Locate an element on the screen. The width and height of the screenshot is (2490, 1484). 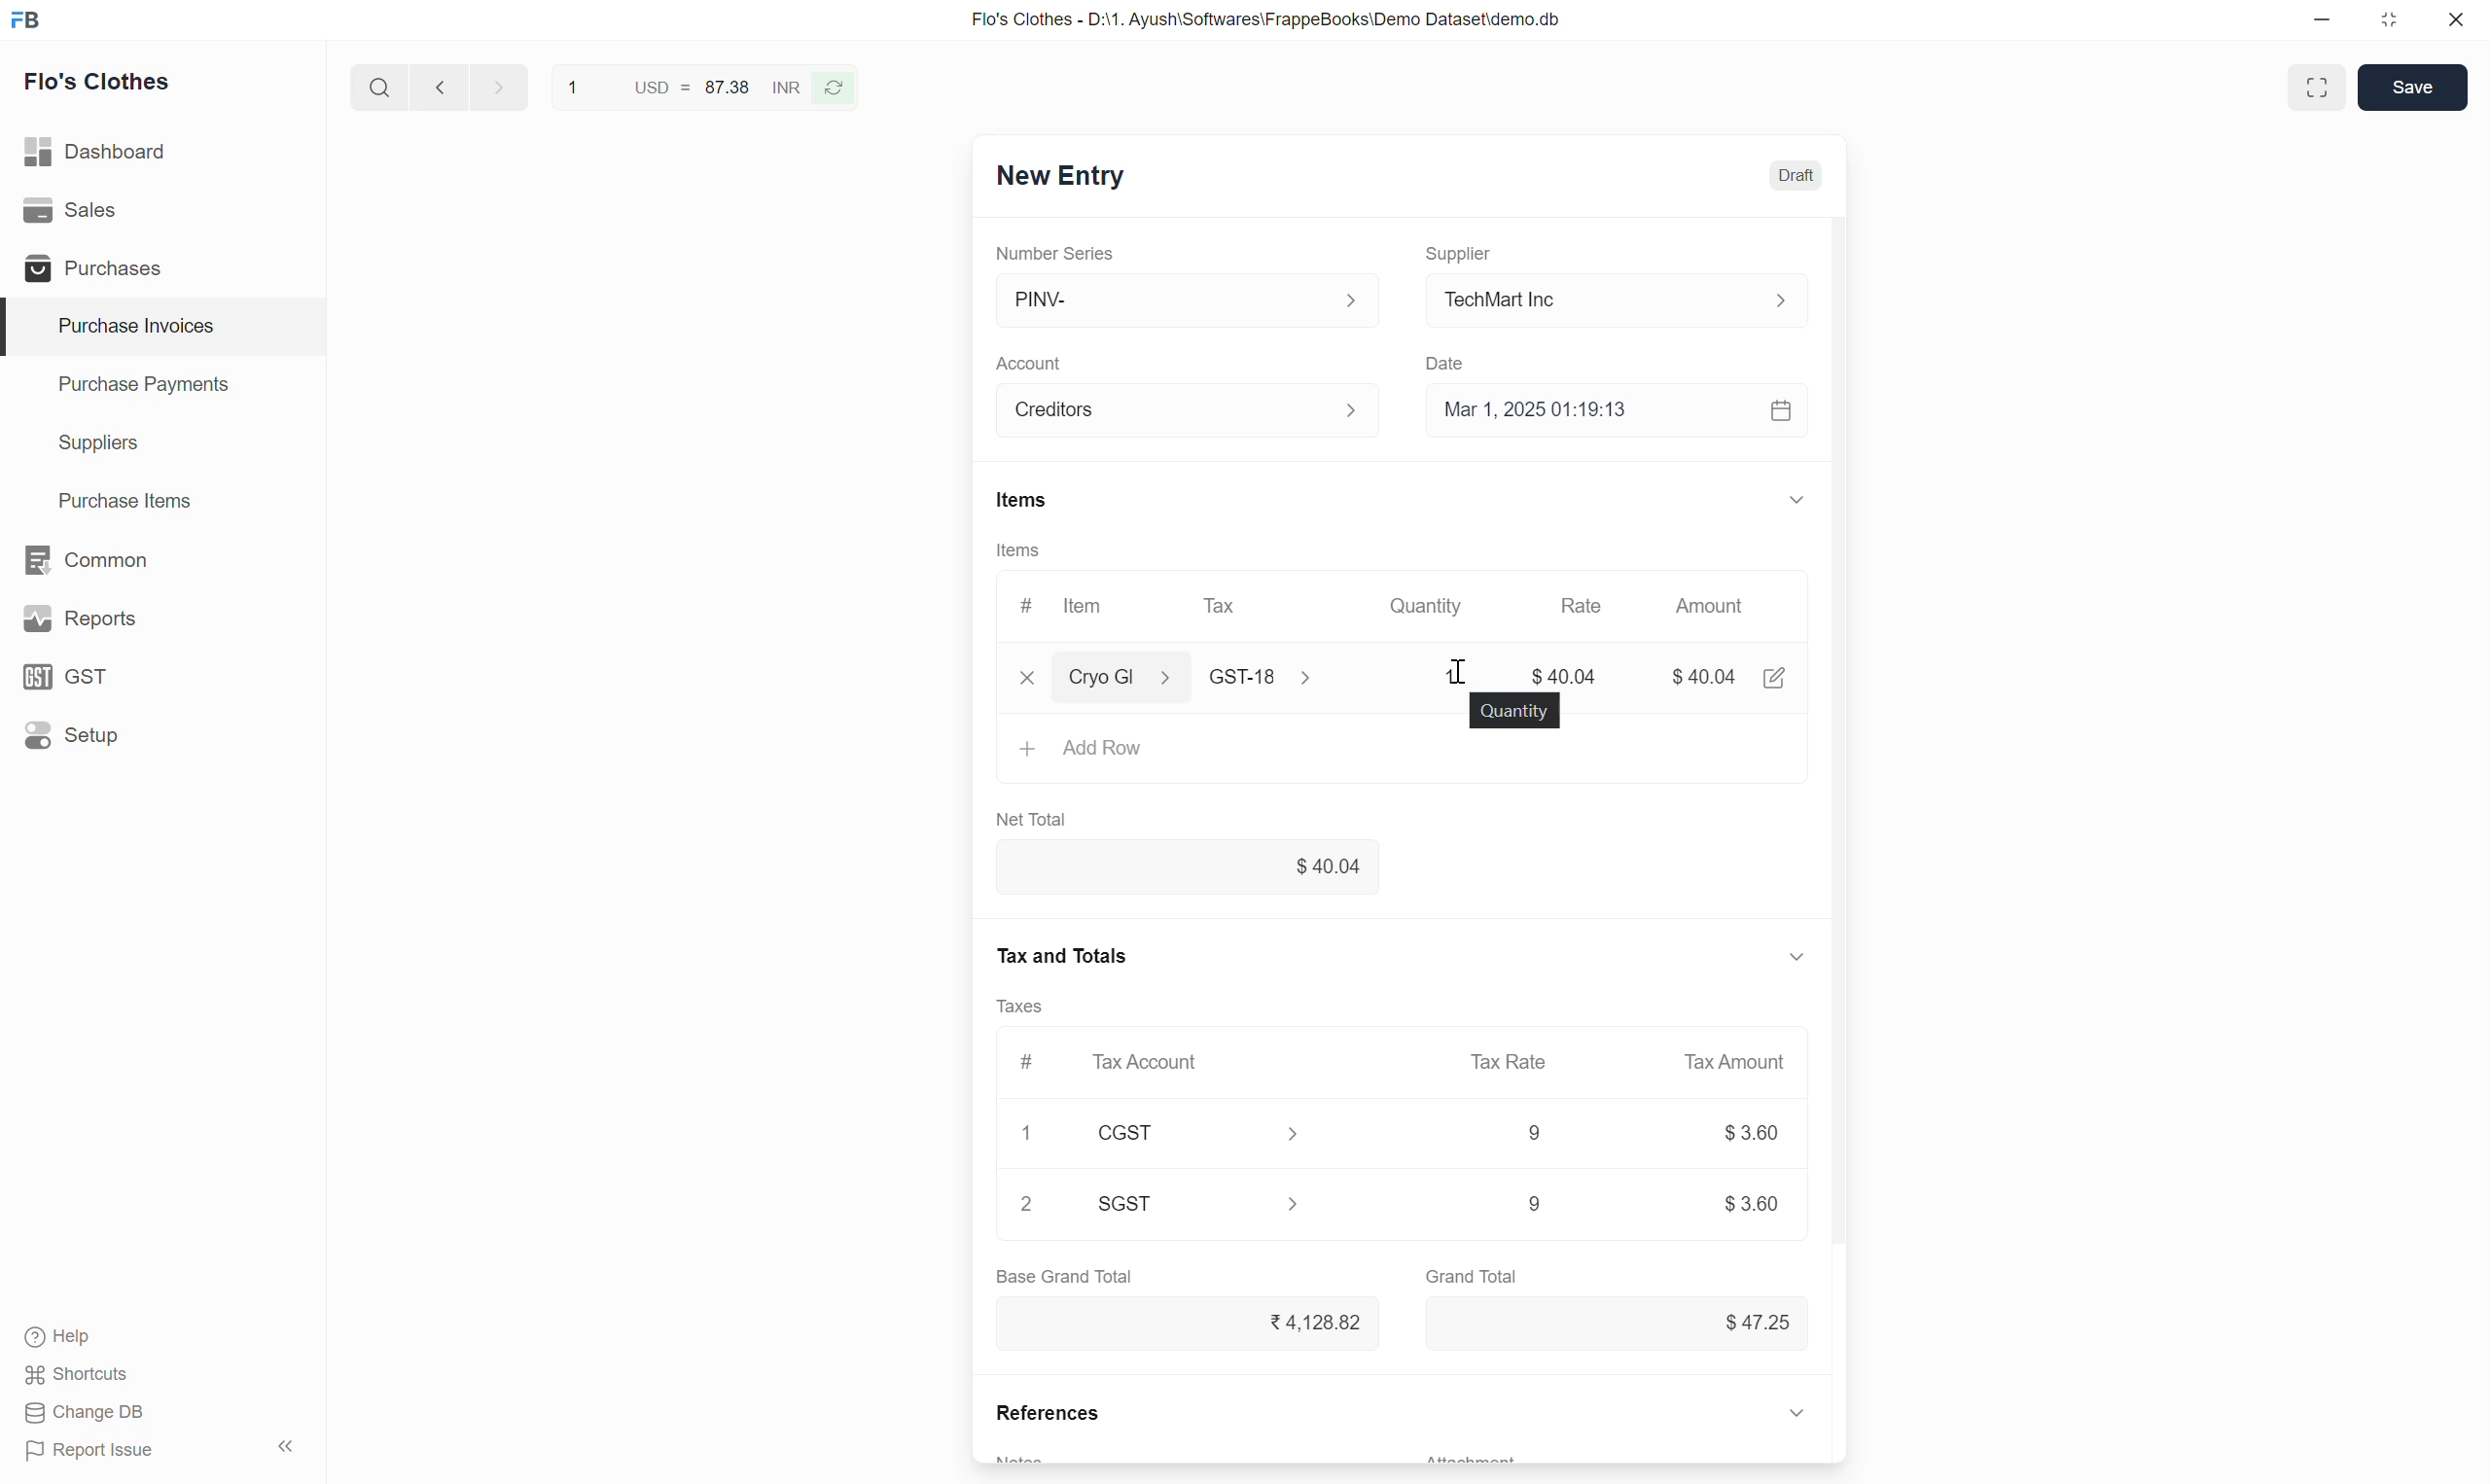
expand is located at coordinates (1790, 956).